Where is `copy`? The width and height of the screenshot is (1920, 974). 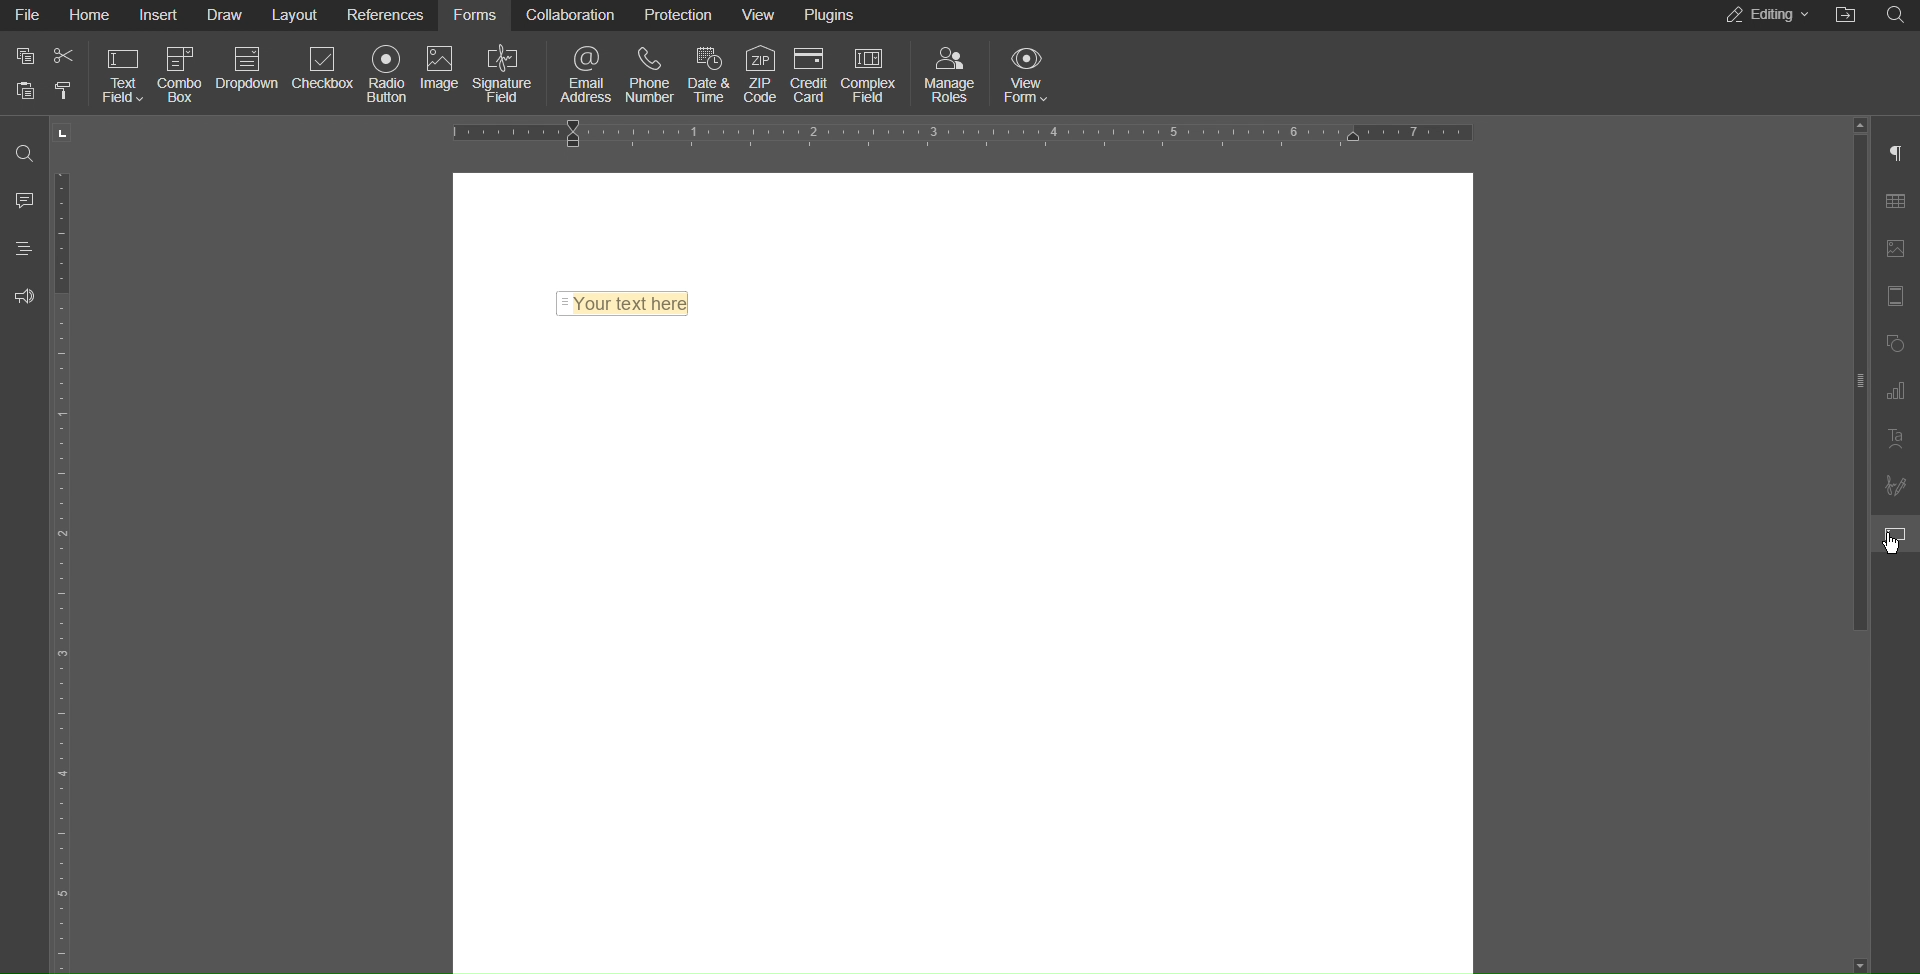 copy is located at coordinates (24, 56).